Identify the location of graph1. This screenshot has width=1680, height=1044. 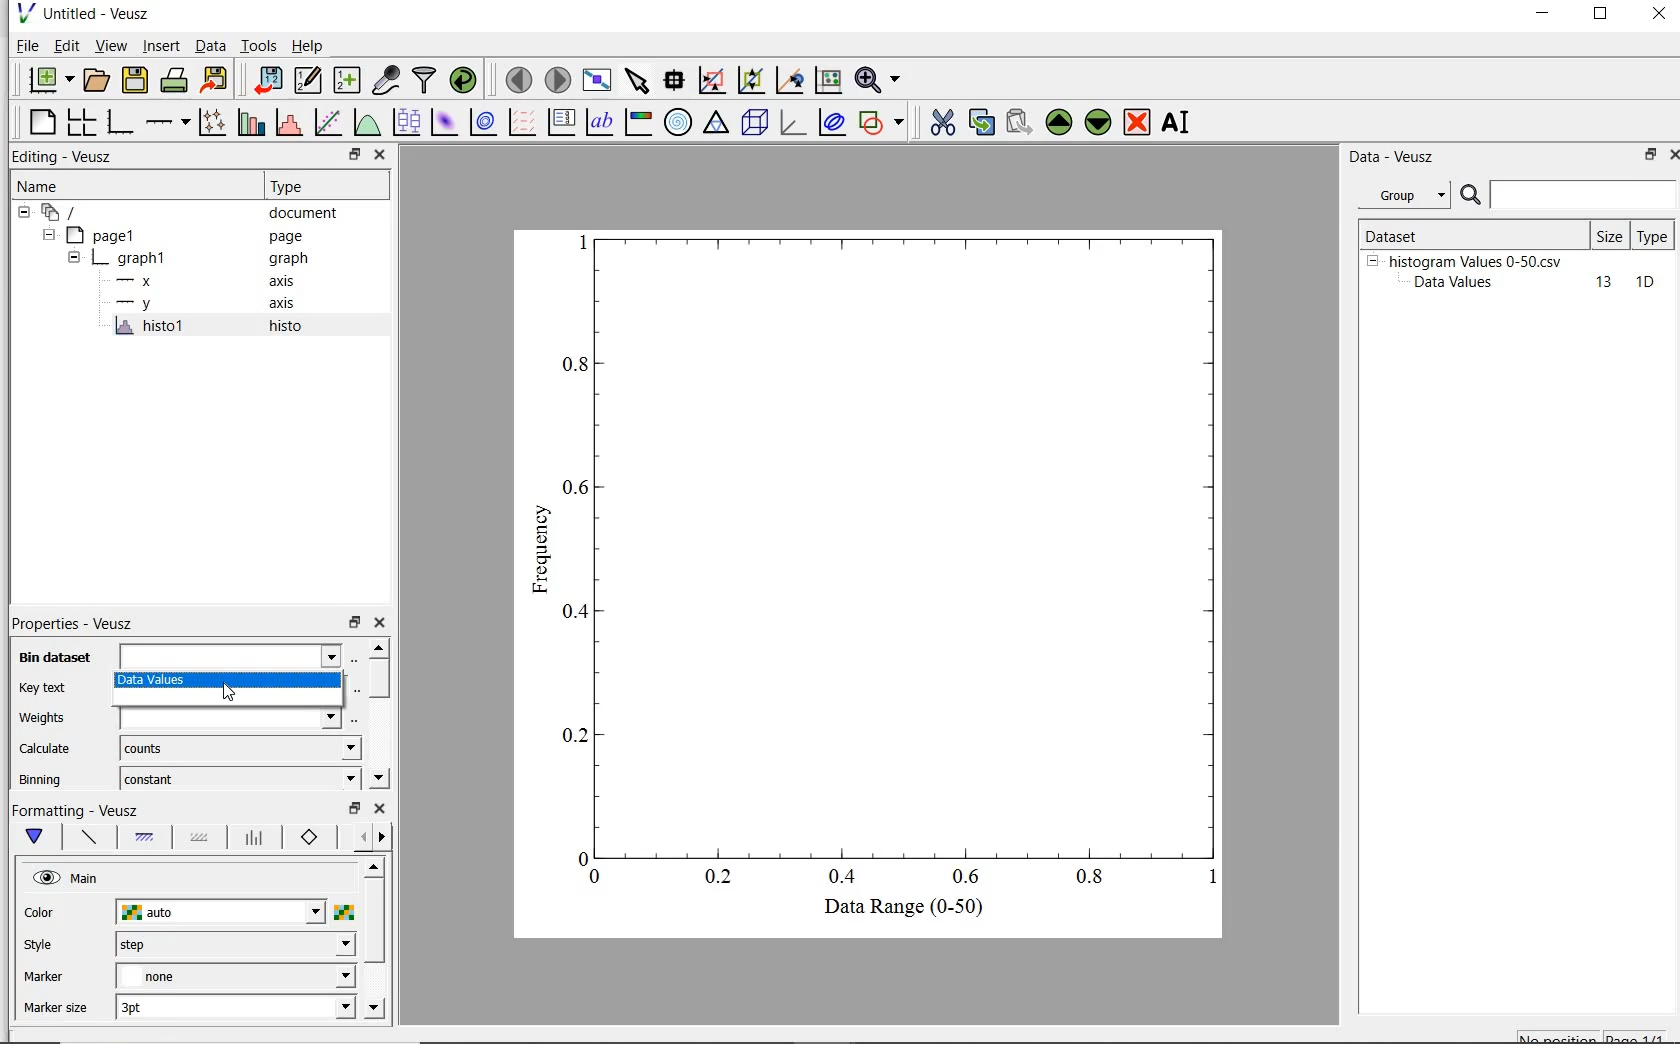
(133, 261).